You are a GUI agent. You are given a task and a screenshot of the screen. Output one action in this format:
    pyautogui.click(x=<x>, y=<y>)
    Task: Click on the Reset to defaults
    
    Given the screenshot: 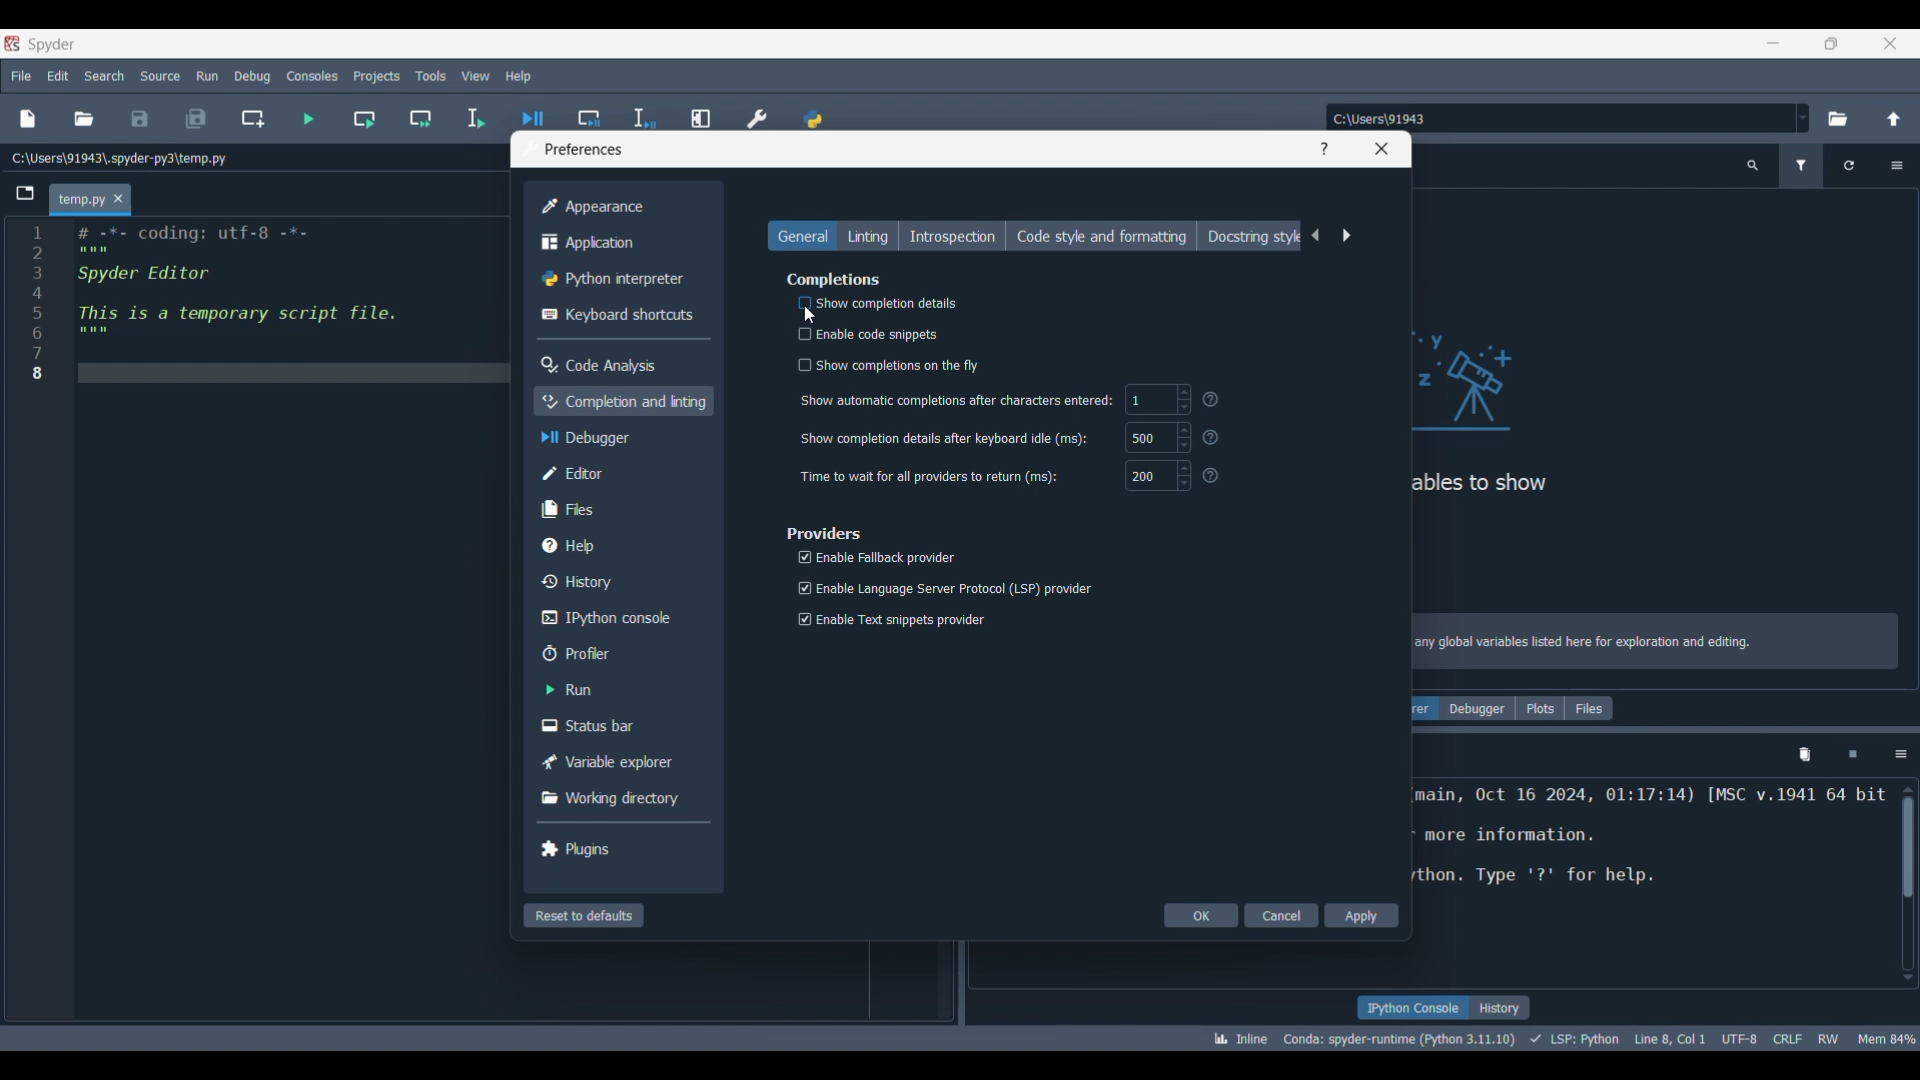 What is the action you would take?
    pyautogui.click(x=584, y=915)
    